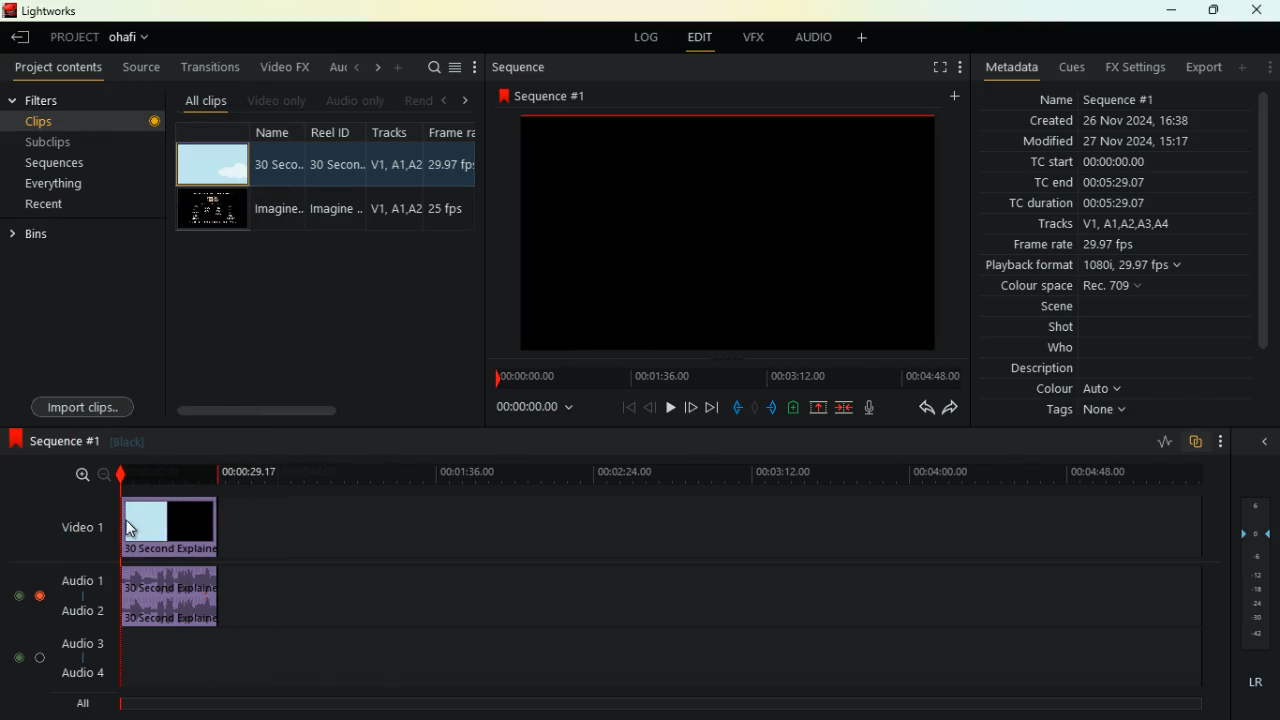 The width and height of the screenshot is (1280, 720). I want to click on forward, so click(691, 409).